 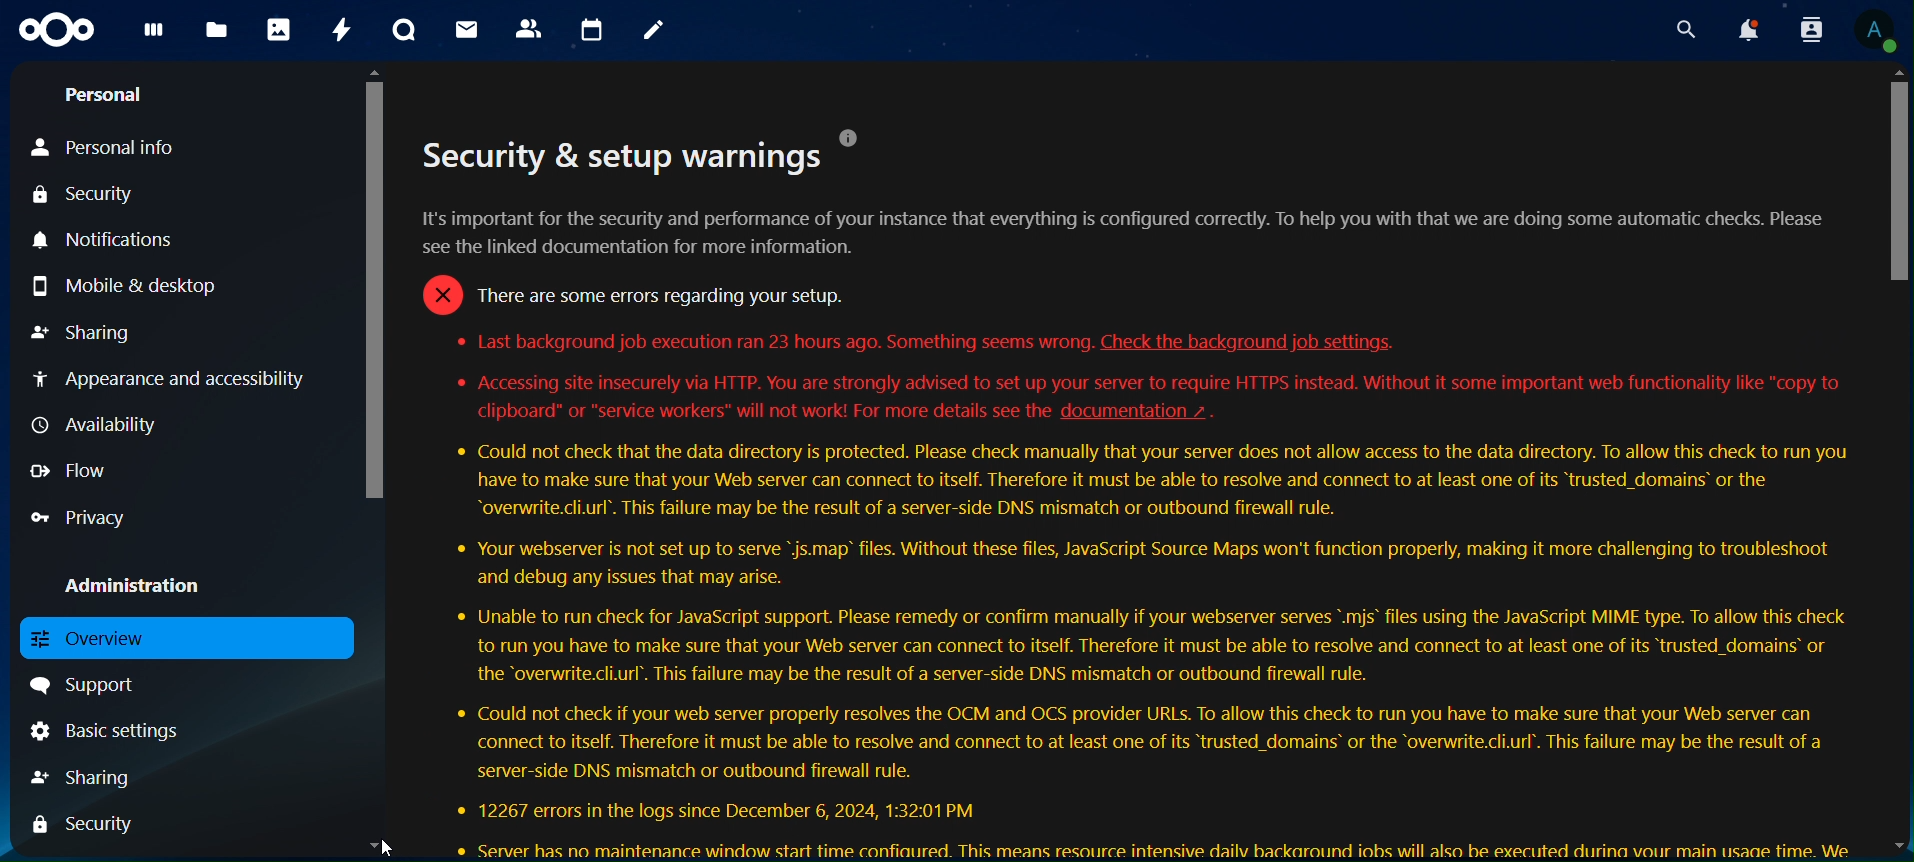 I want to click on search contacts, so click(x=1806, y=31).